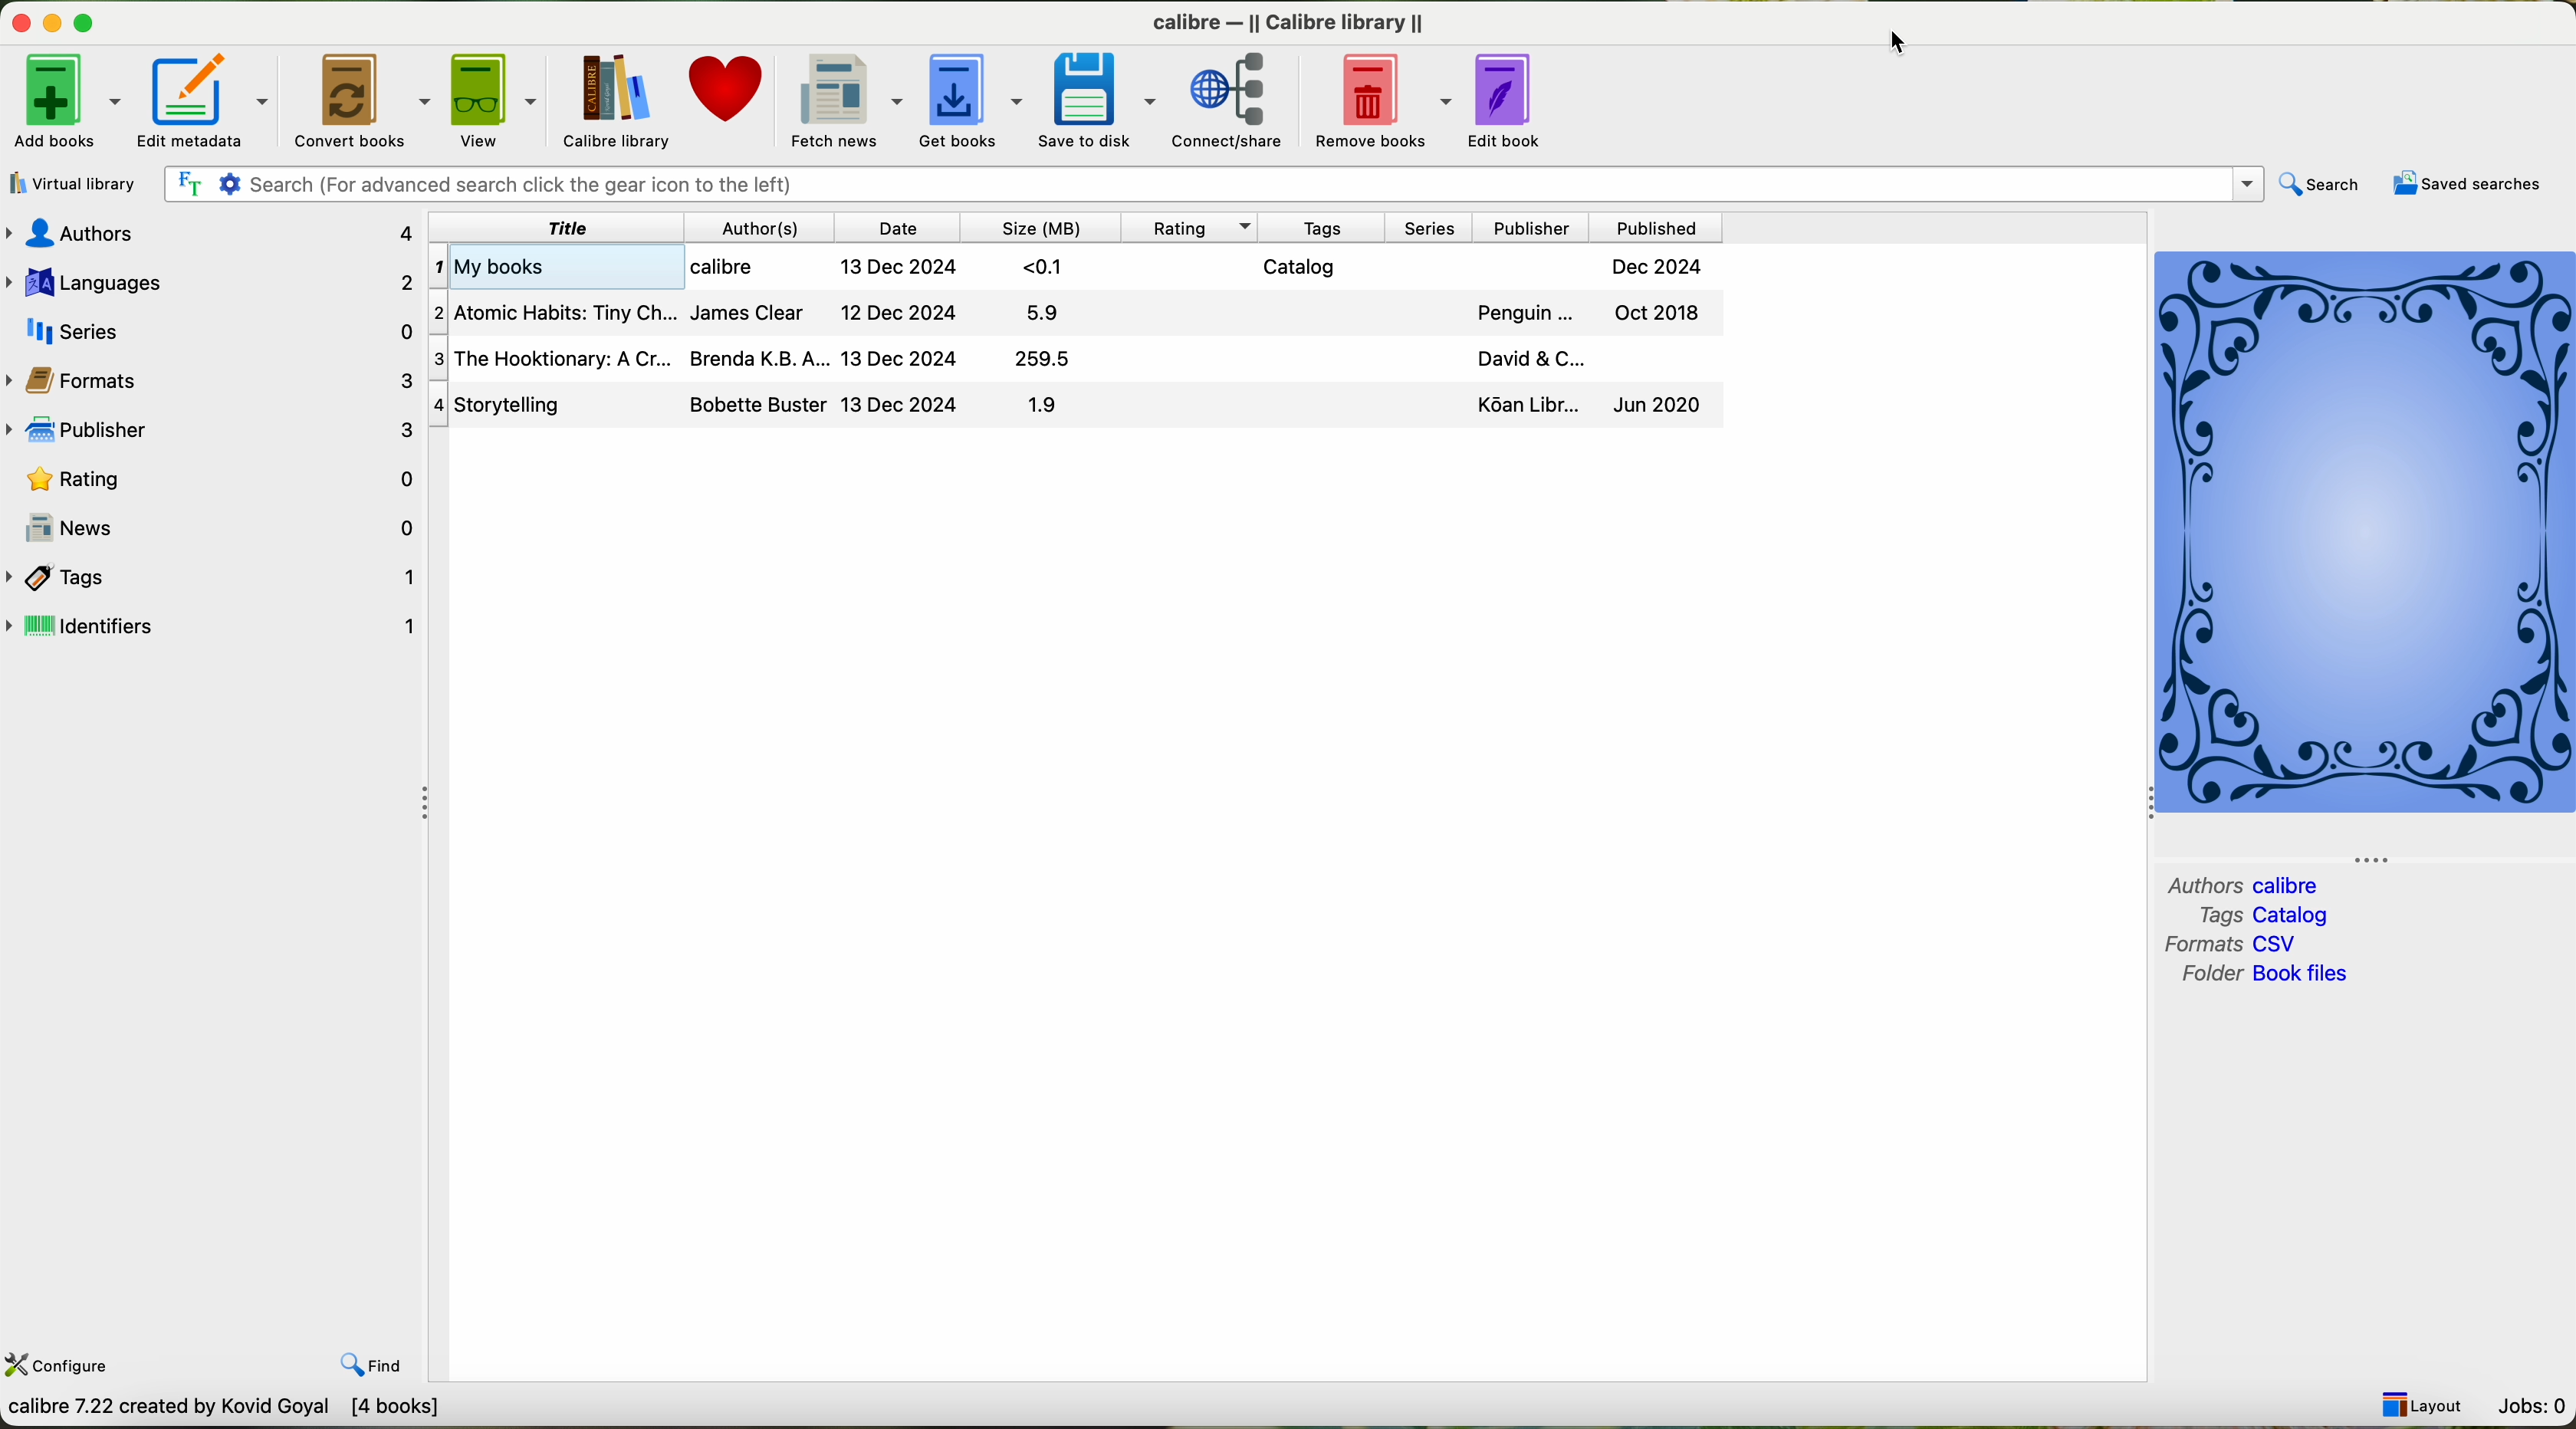 Image resolution: width=2576 pixels, height=1429 pixels. Describe the element at coordinates (2466, 186) in the screenshot. I see `saved searches` at that location.